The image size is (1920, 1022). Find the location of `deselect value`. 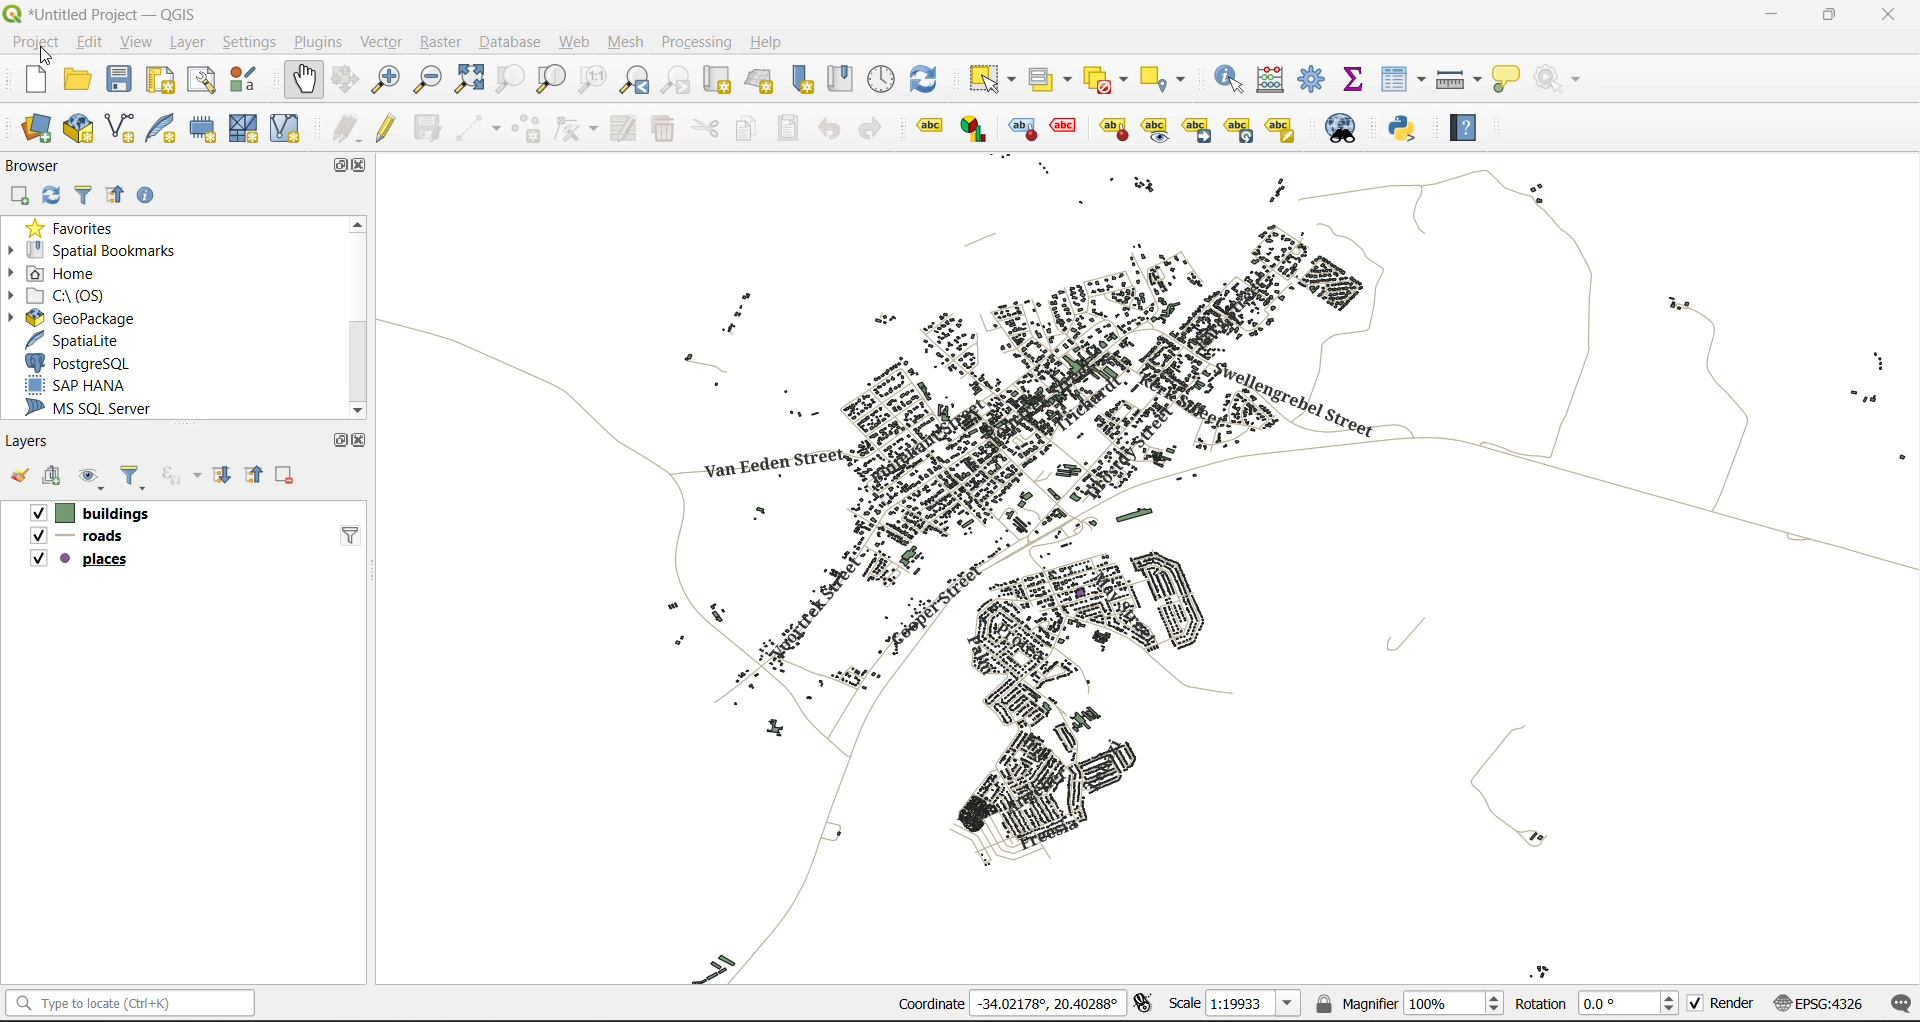

deselect value is located at coordinates (1114, 77).